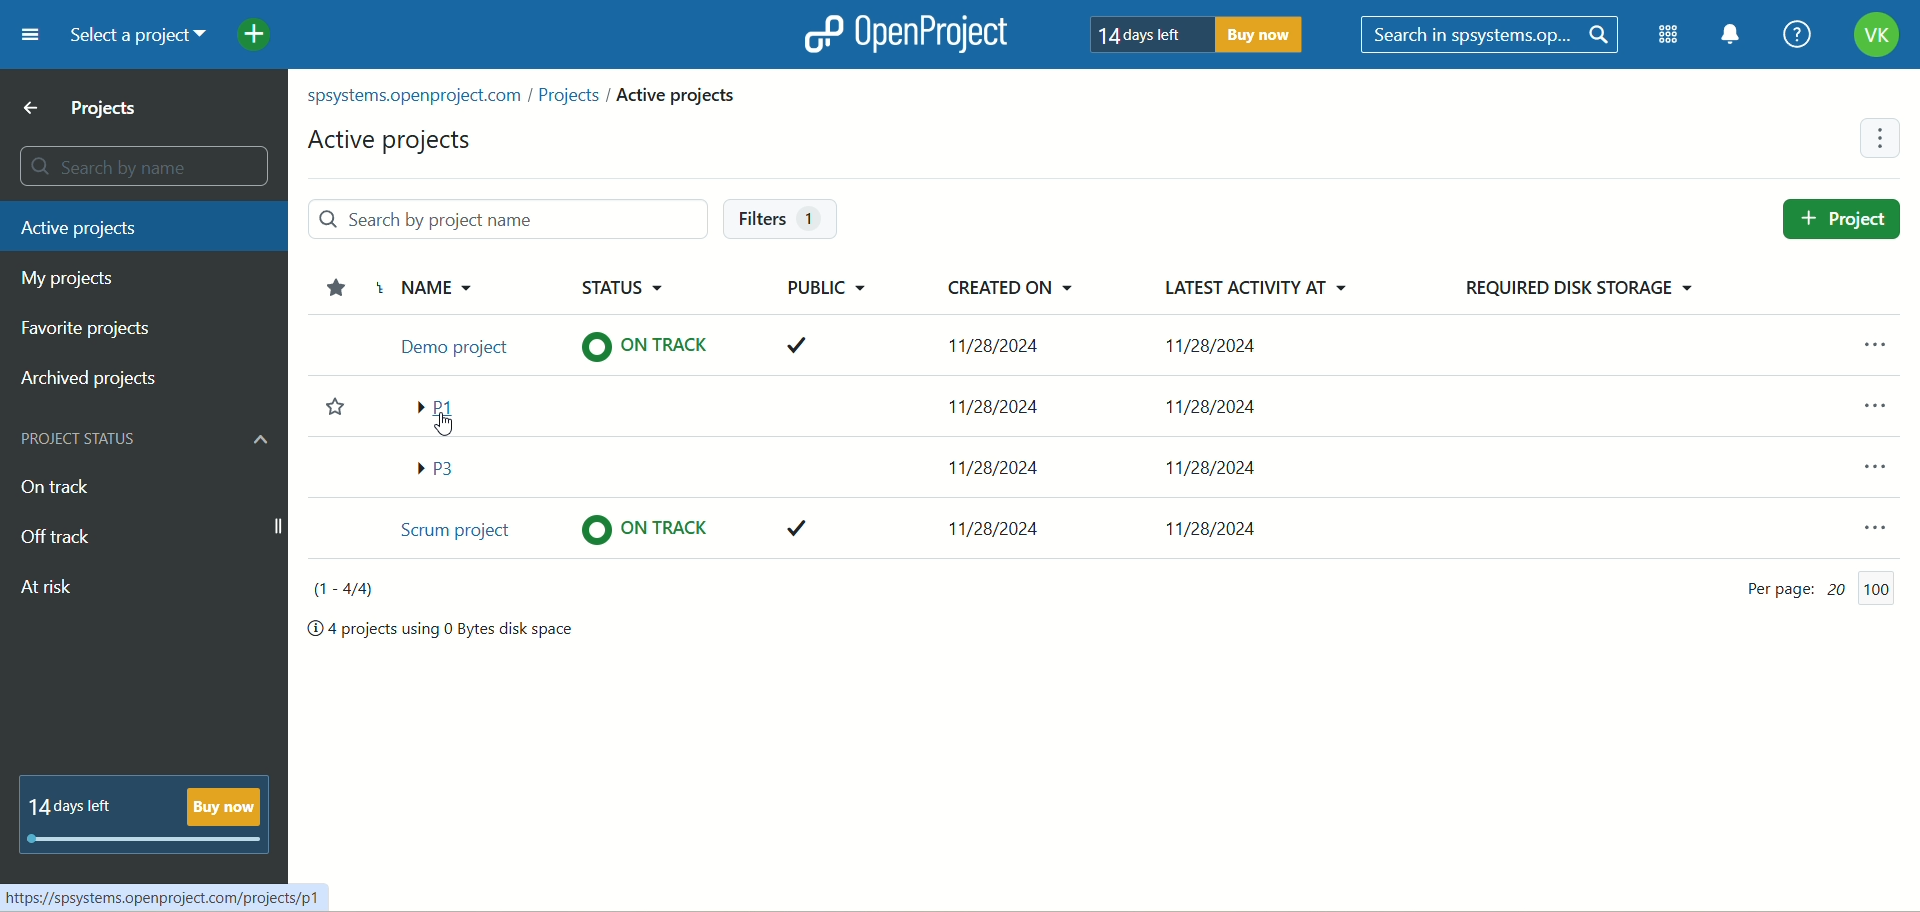 Image resolution: width=1920 pixels, height=912 pixels. I want to click on mark favorite, so click(327, 413).